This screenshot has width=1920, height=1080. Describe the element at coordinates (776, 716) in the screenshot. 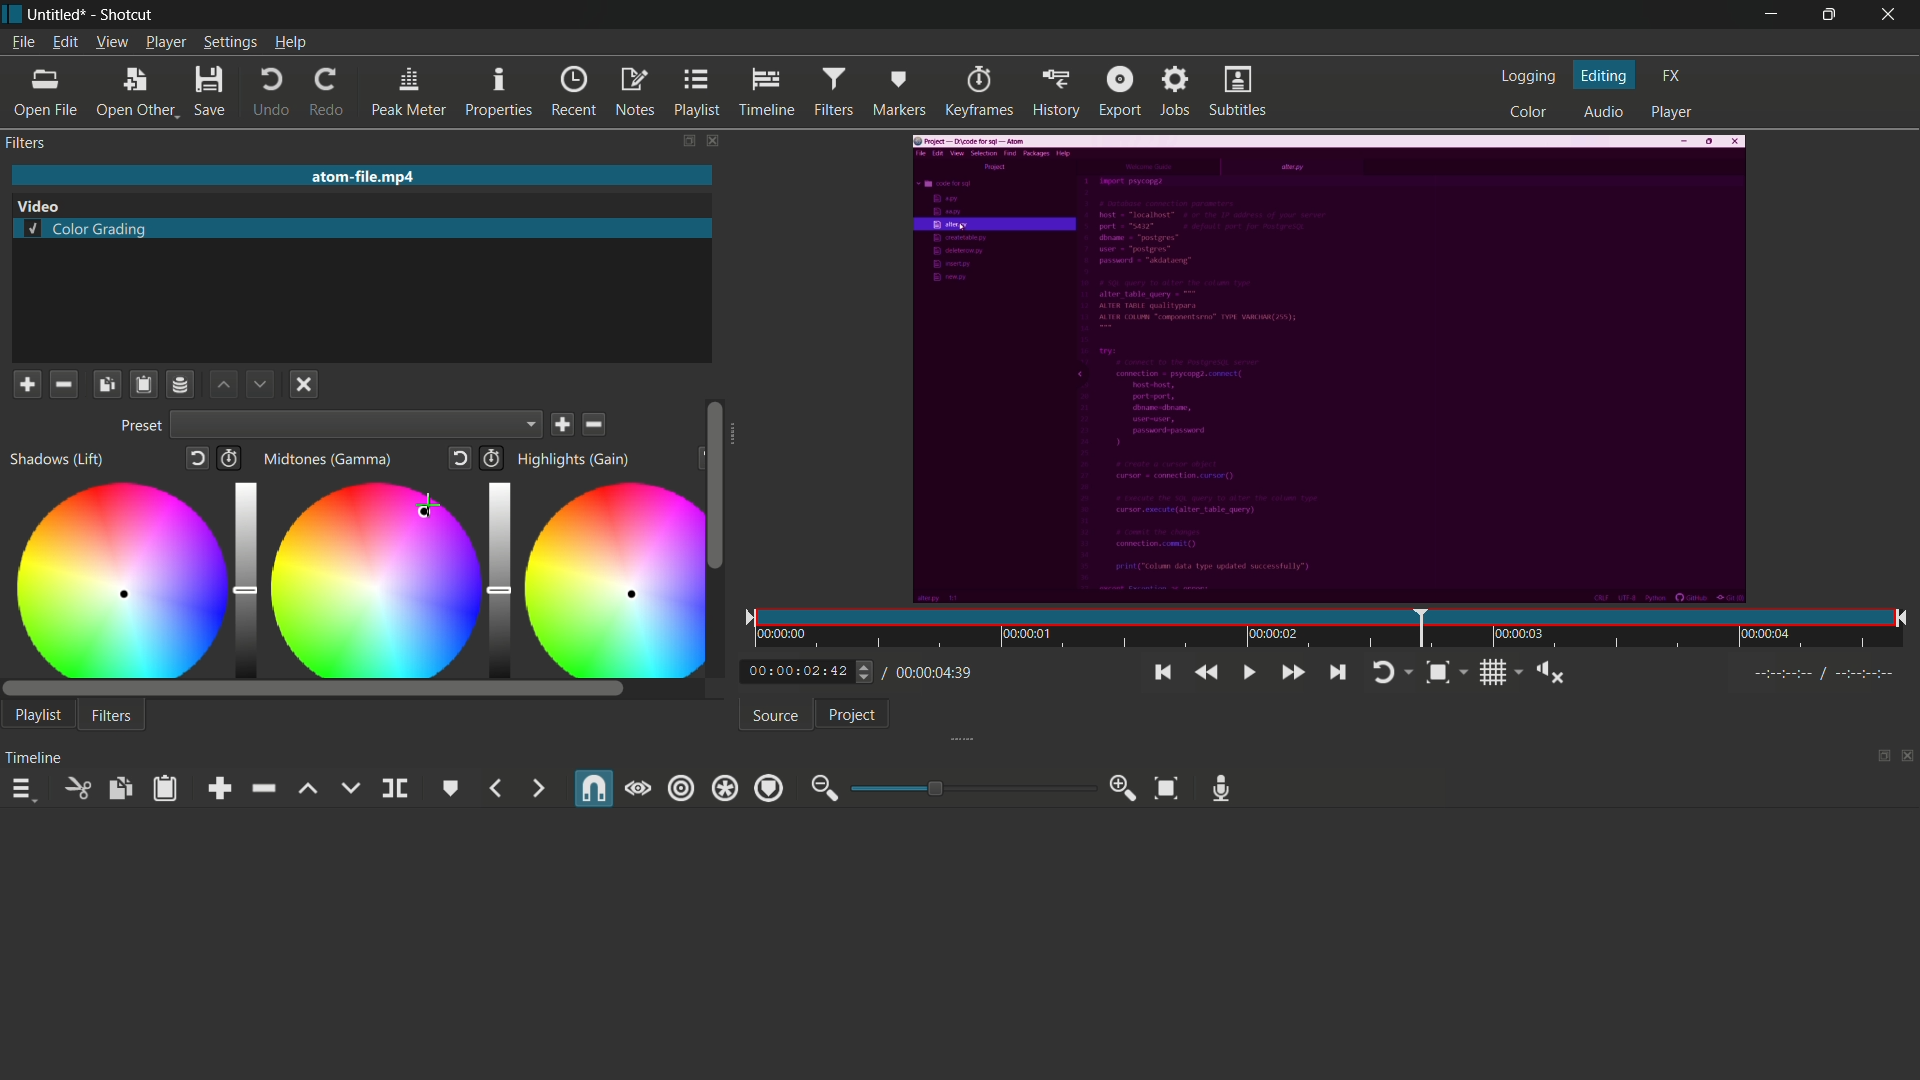

I see `source` at that location.